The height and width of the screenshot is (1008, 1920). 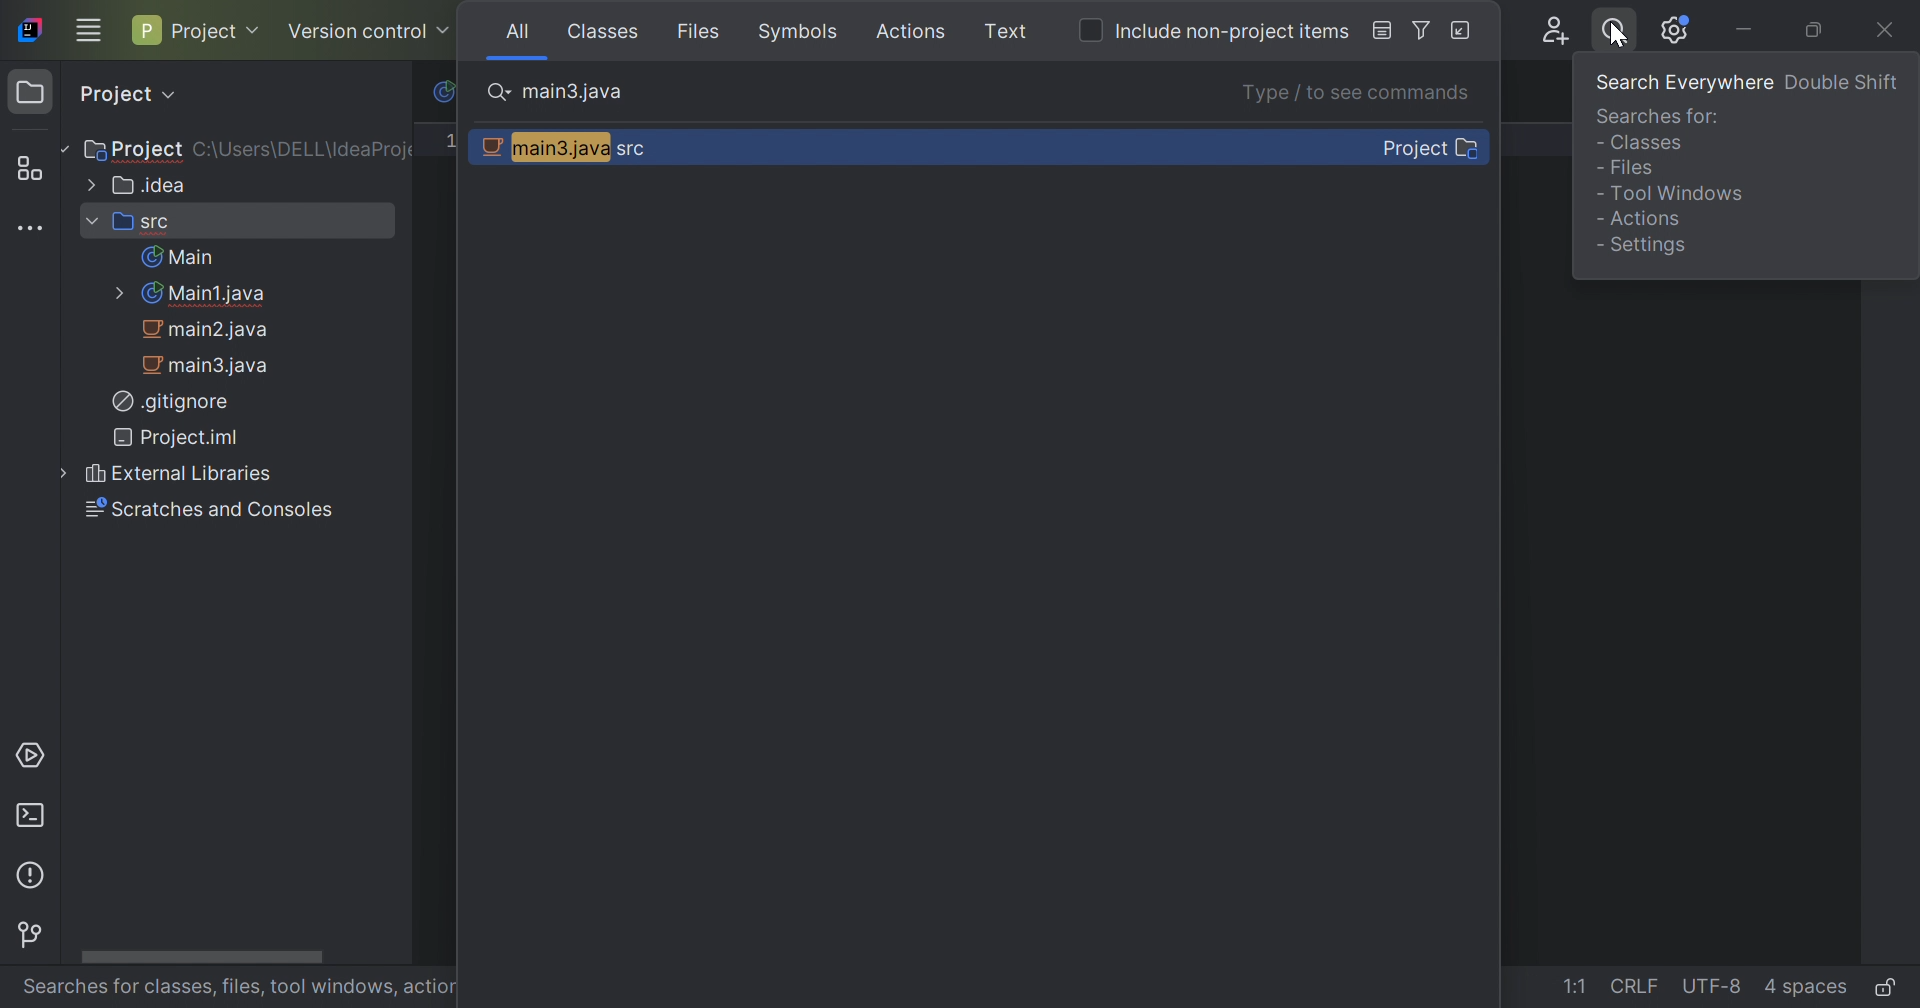 What do you see at coordinates (189, 294) in the screenshot?
I see `Main1.java` at bounding box center [189, 294].